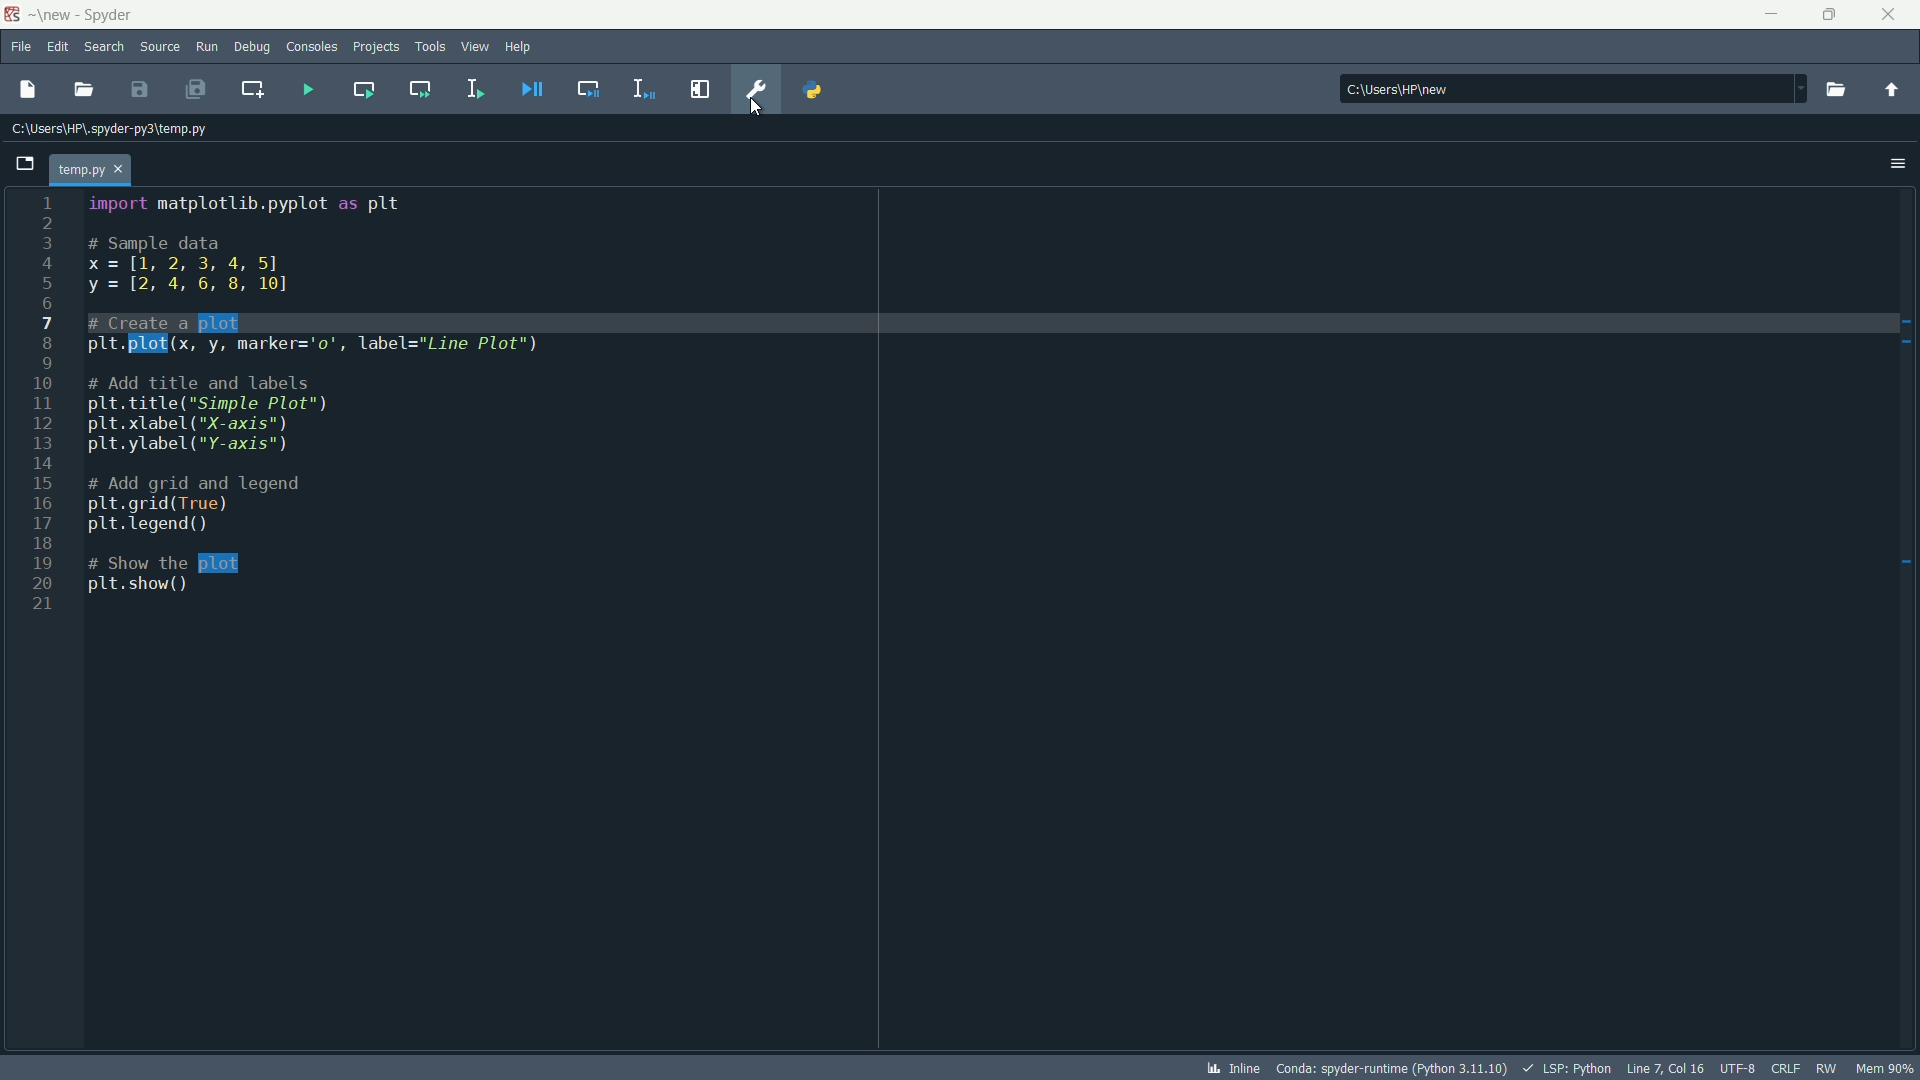 The width and height of the screenshot is (1920, 1080). What do you see at coordinates (363, 89) in the screenshot?
I see `run current cell` at bounding box center [363, 89].